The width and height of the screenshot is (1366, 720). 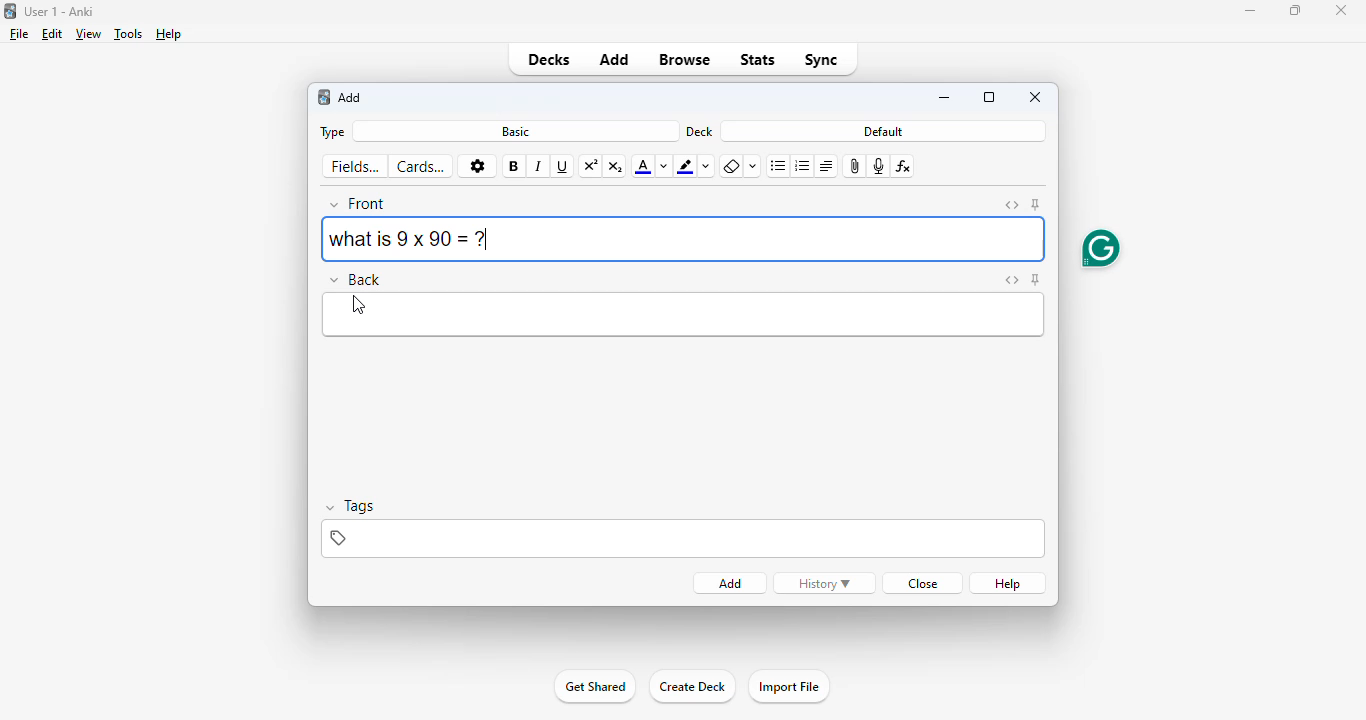 What do you see at coordinates (169, 34) in the screenshot?
I see `help` at bounding box center [169, 34].